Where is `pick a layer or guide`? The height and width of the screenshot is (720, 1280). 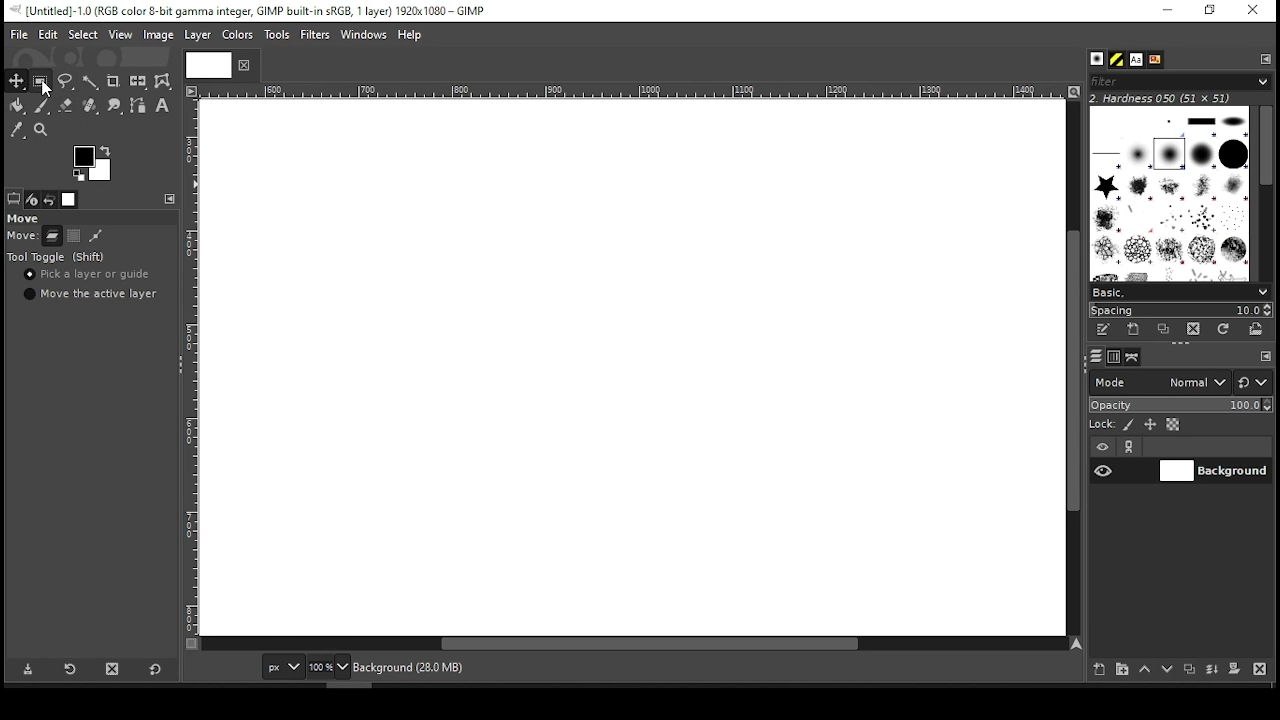
pick a layer or guide is located at coordinates (88, 274).